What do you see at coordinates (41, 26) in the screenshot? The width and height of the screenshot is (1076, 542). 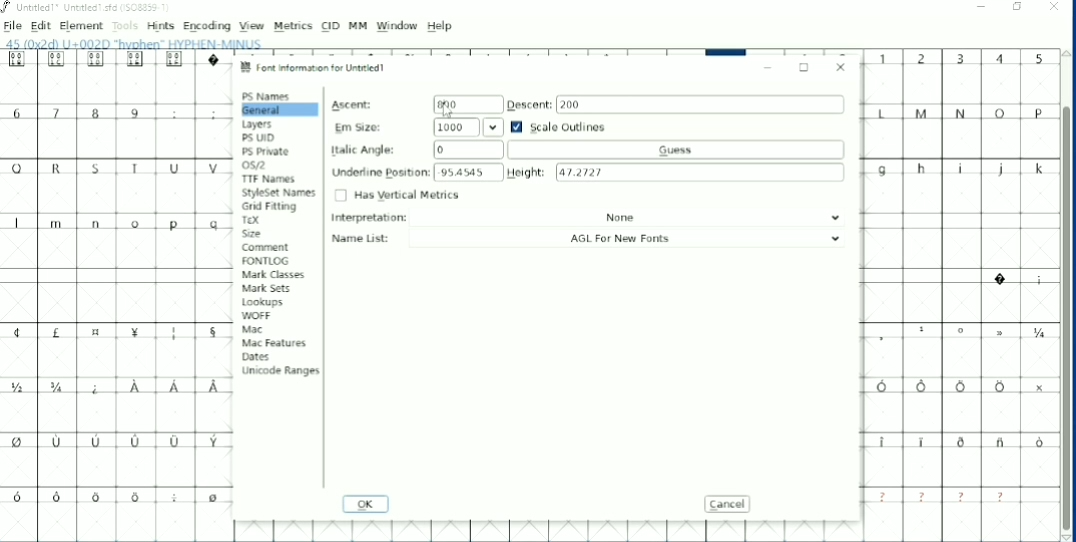 I see `Edit` at bounding box center [41, 26].